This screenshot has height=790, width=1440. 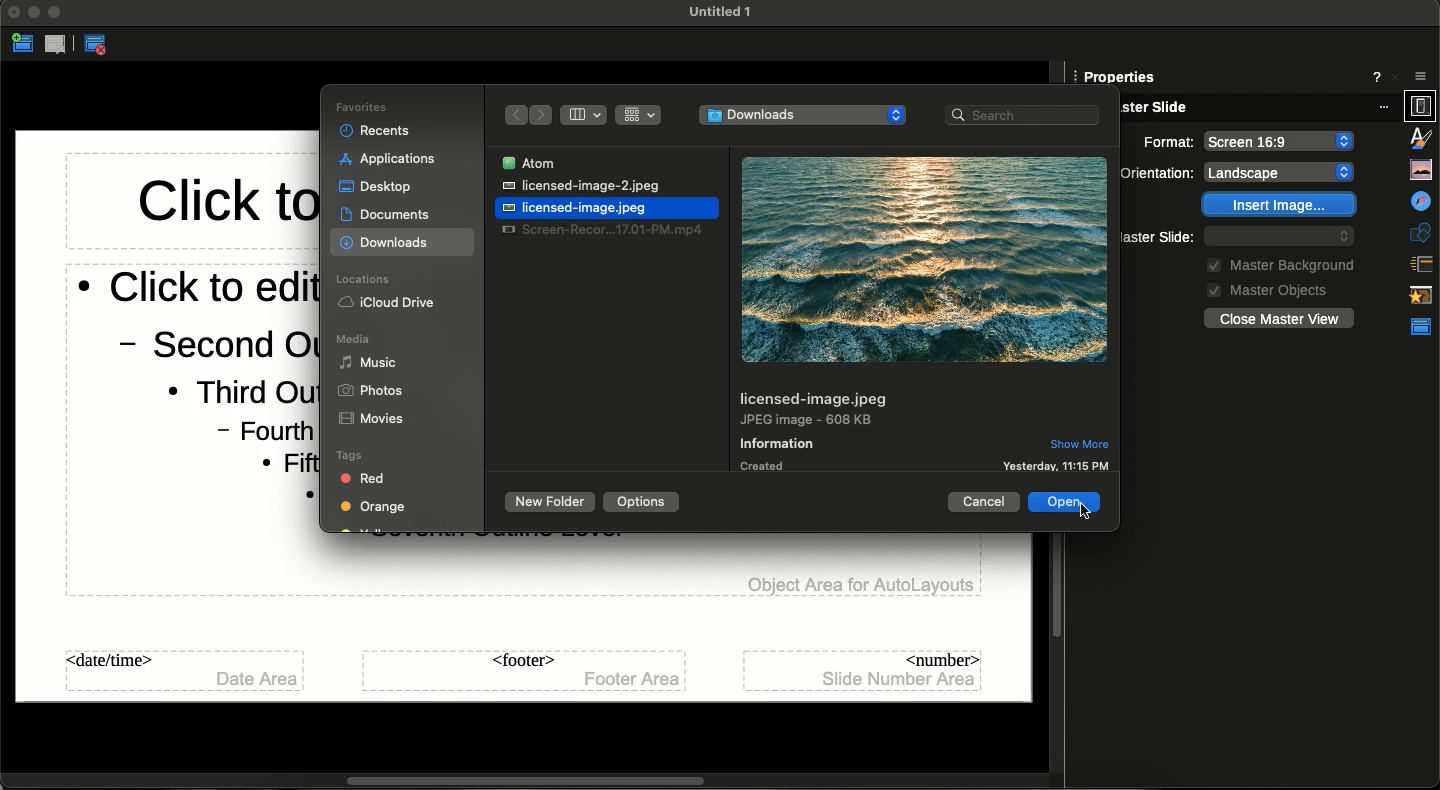 I want to click on Properties, so click(x=1422, y=328).